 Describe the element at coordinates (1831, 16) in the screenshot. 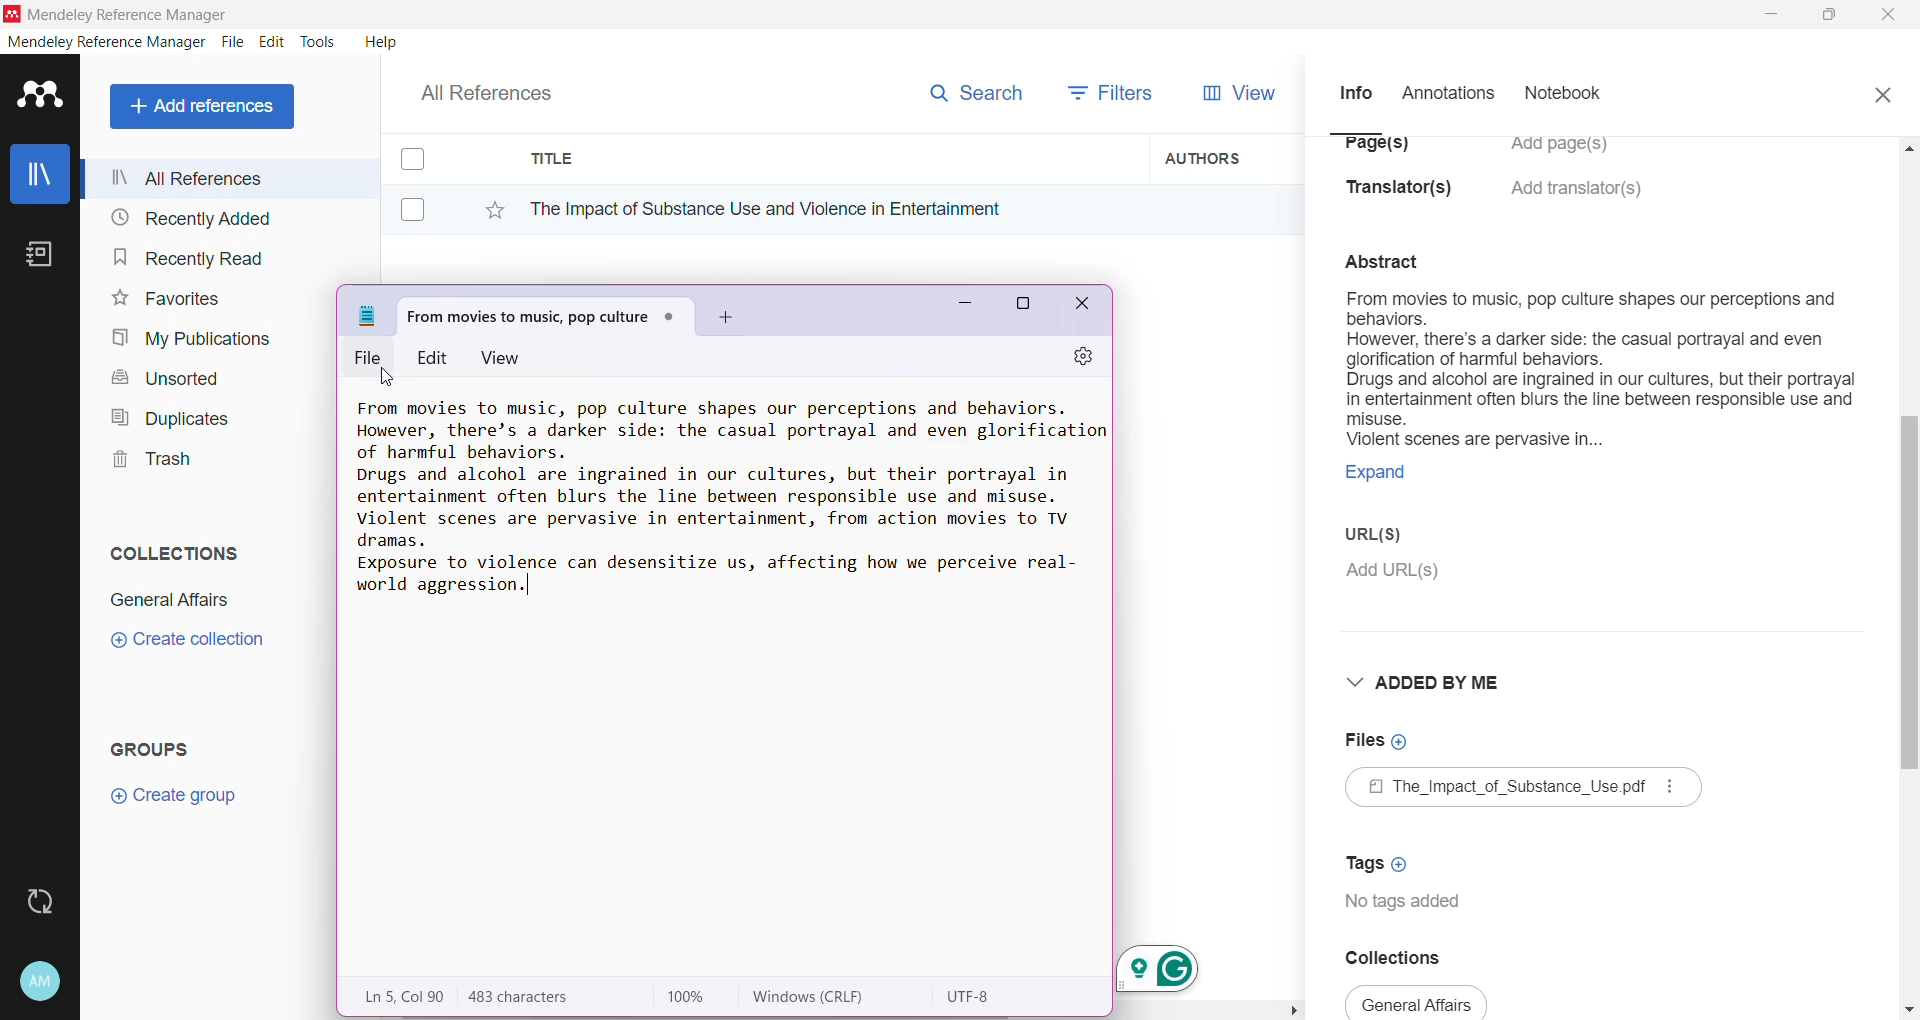

I see `Restore Down` at that location.